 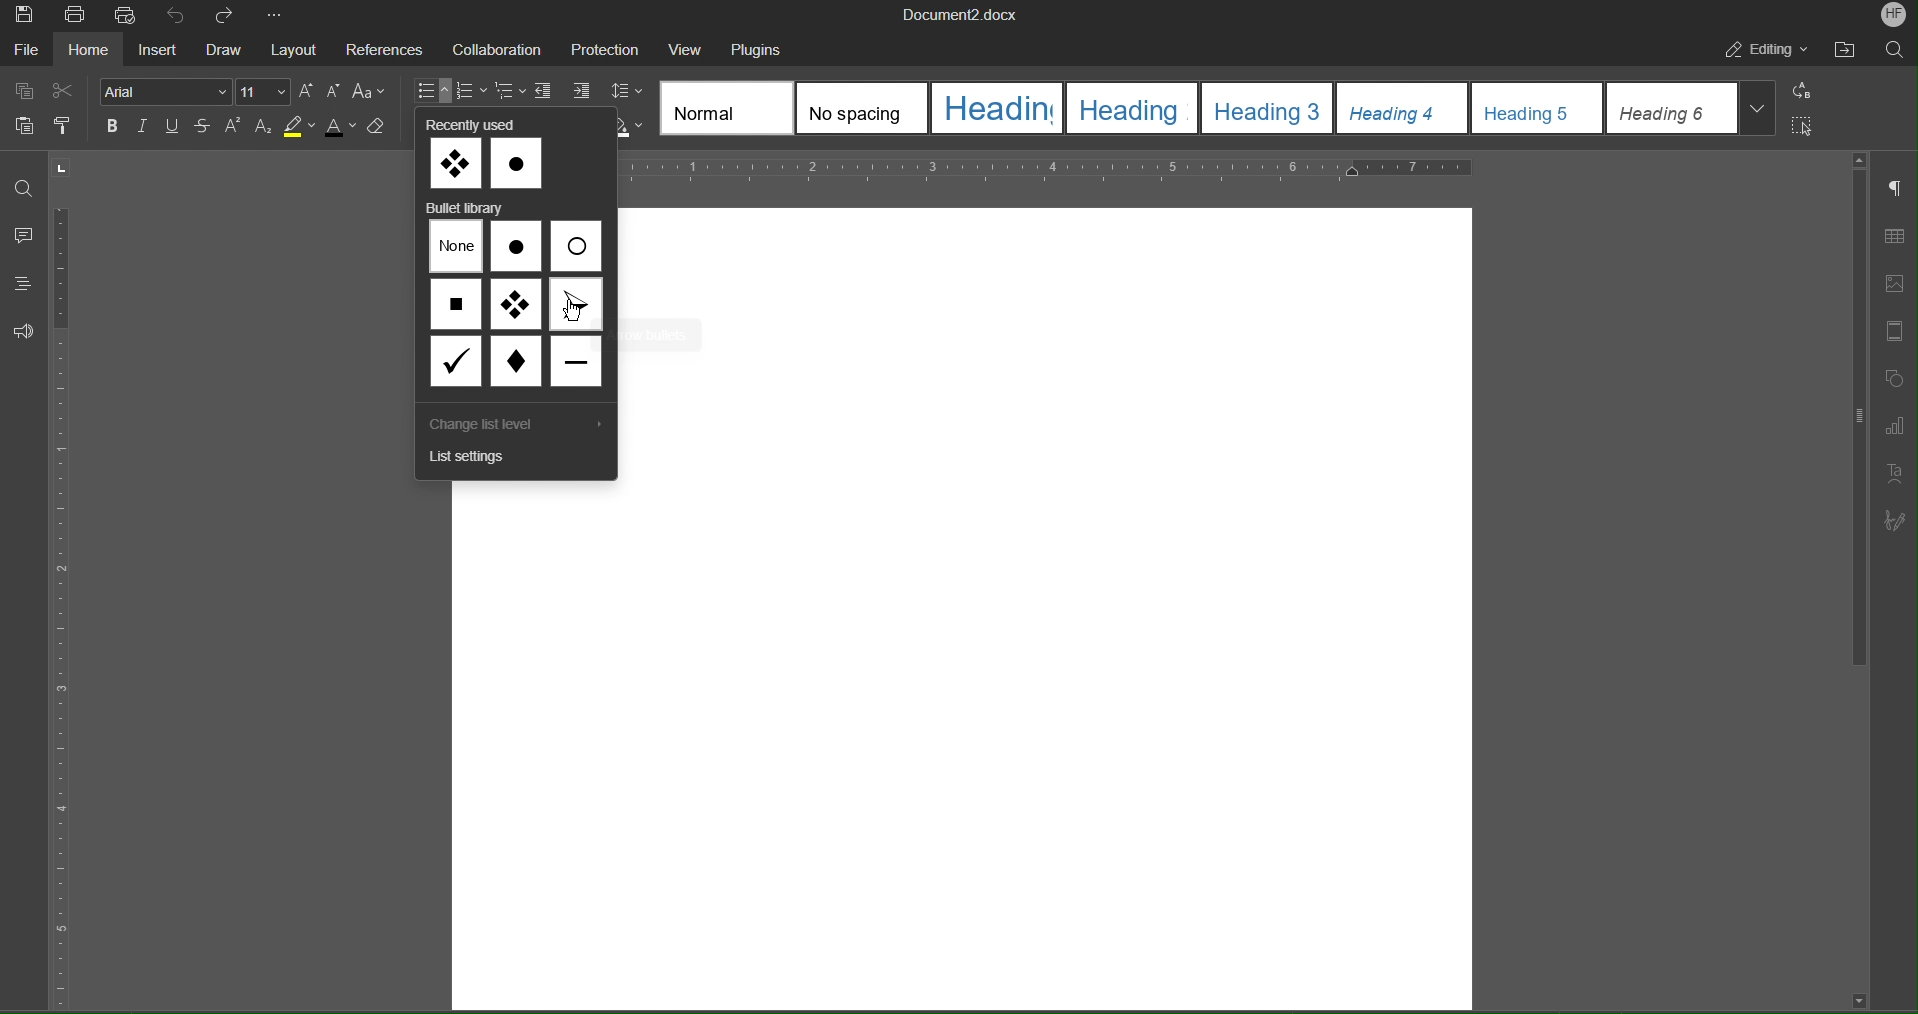 What do you see at coordinates (468, 208) in the screenshot?
I see `Bullet Library` at bounding box center [468, 208].